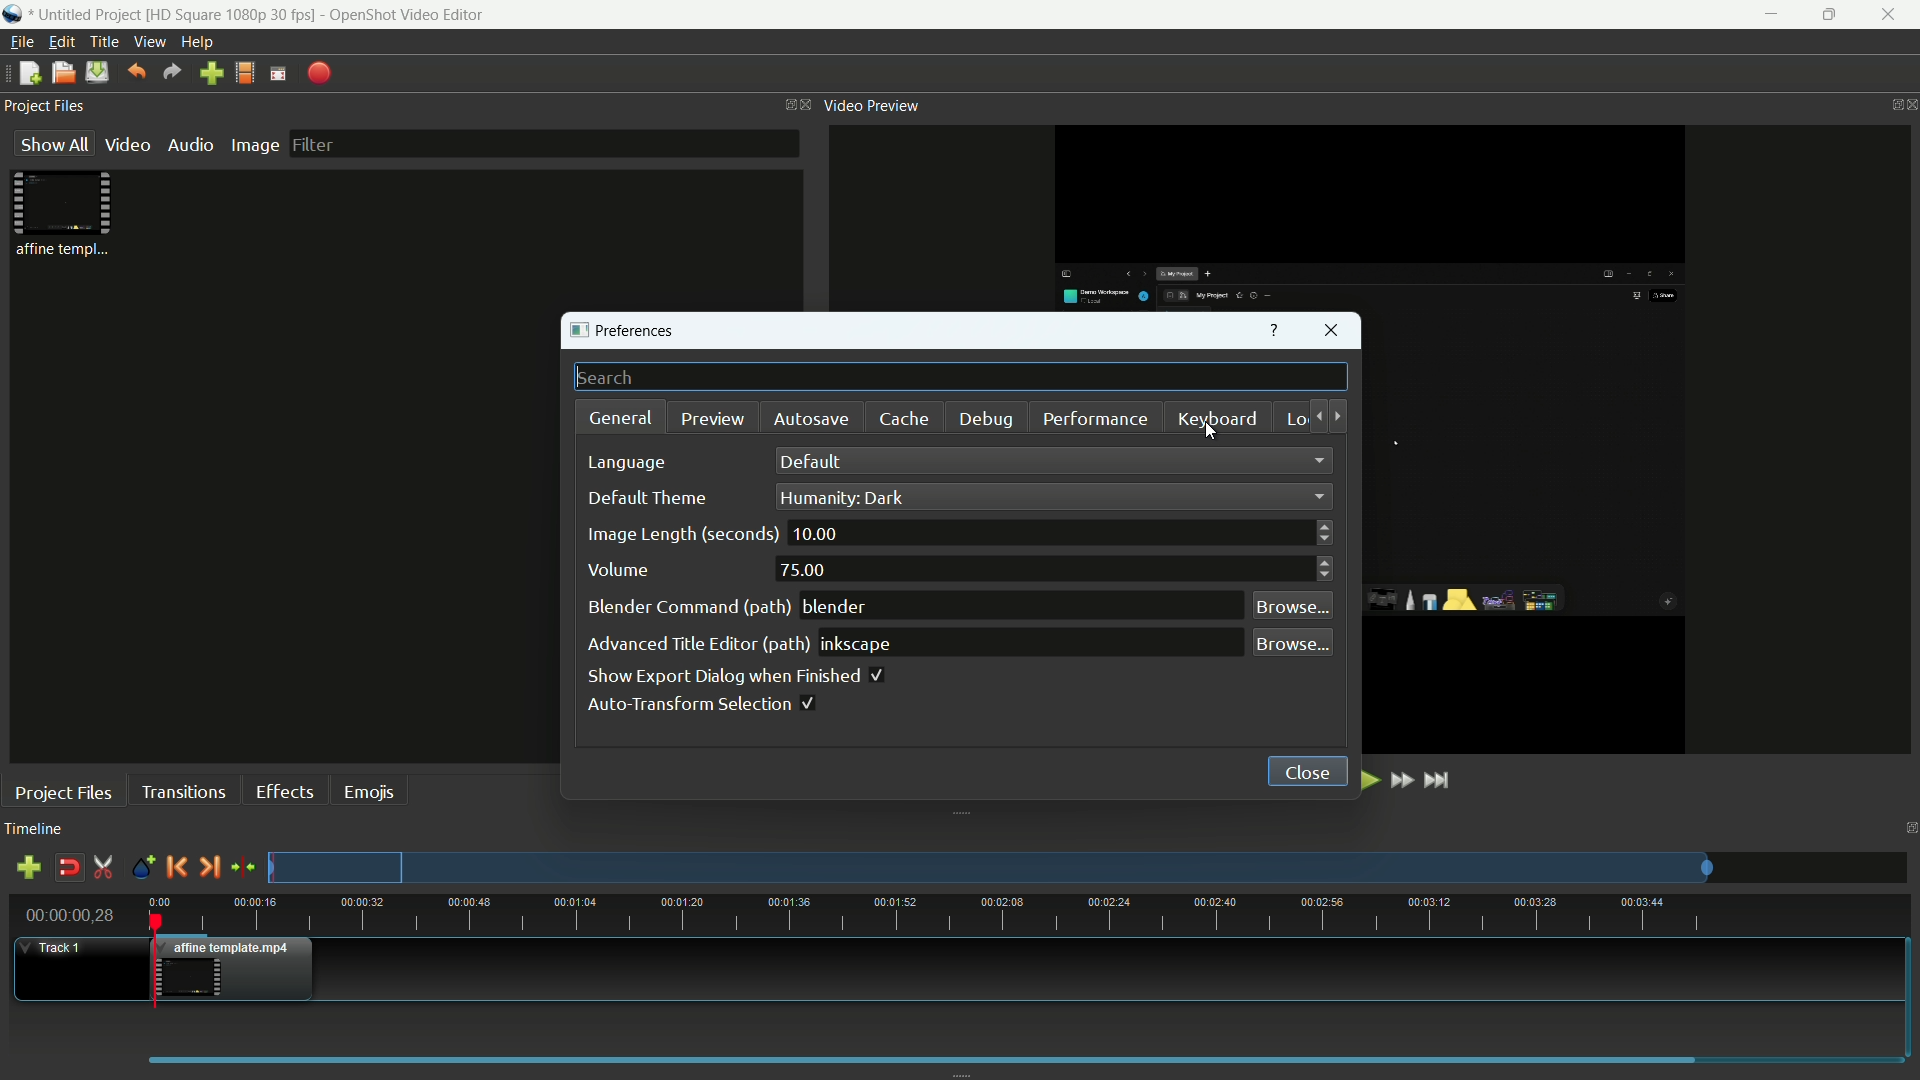 This screenshot has height=1080, width=1920. Describe the element at coordinates (989, 420) in the screenshot. I see `debug` at that location.